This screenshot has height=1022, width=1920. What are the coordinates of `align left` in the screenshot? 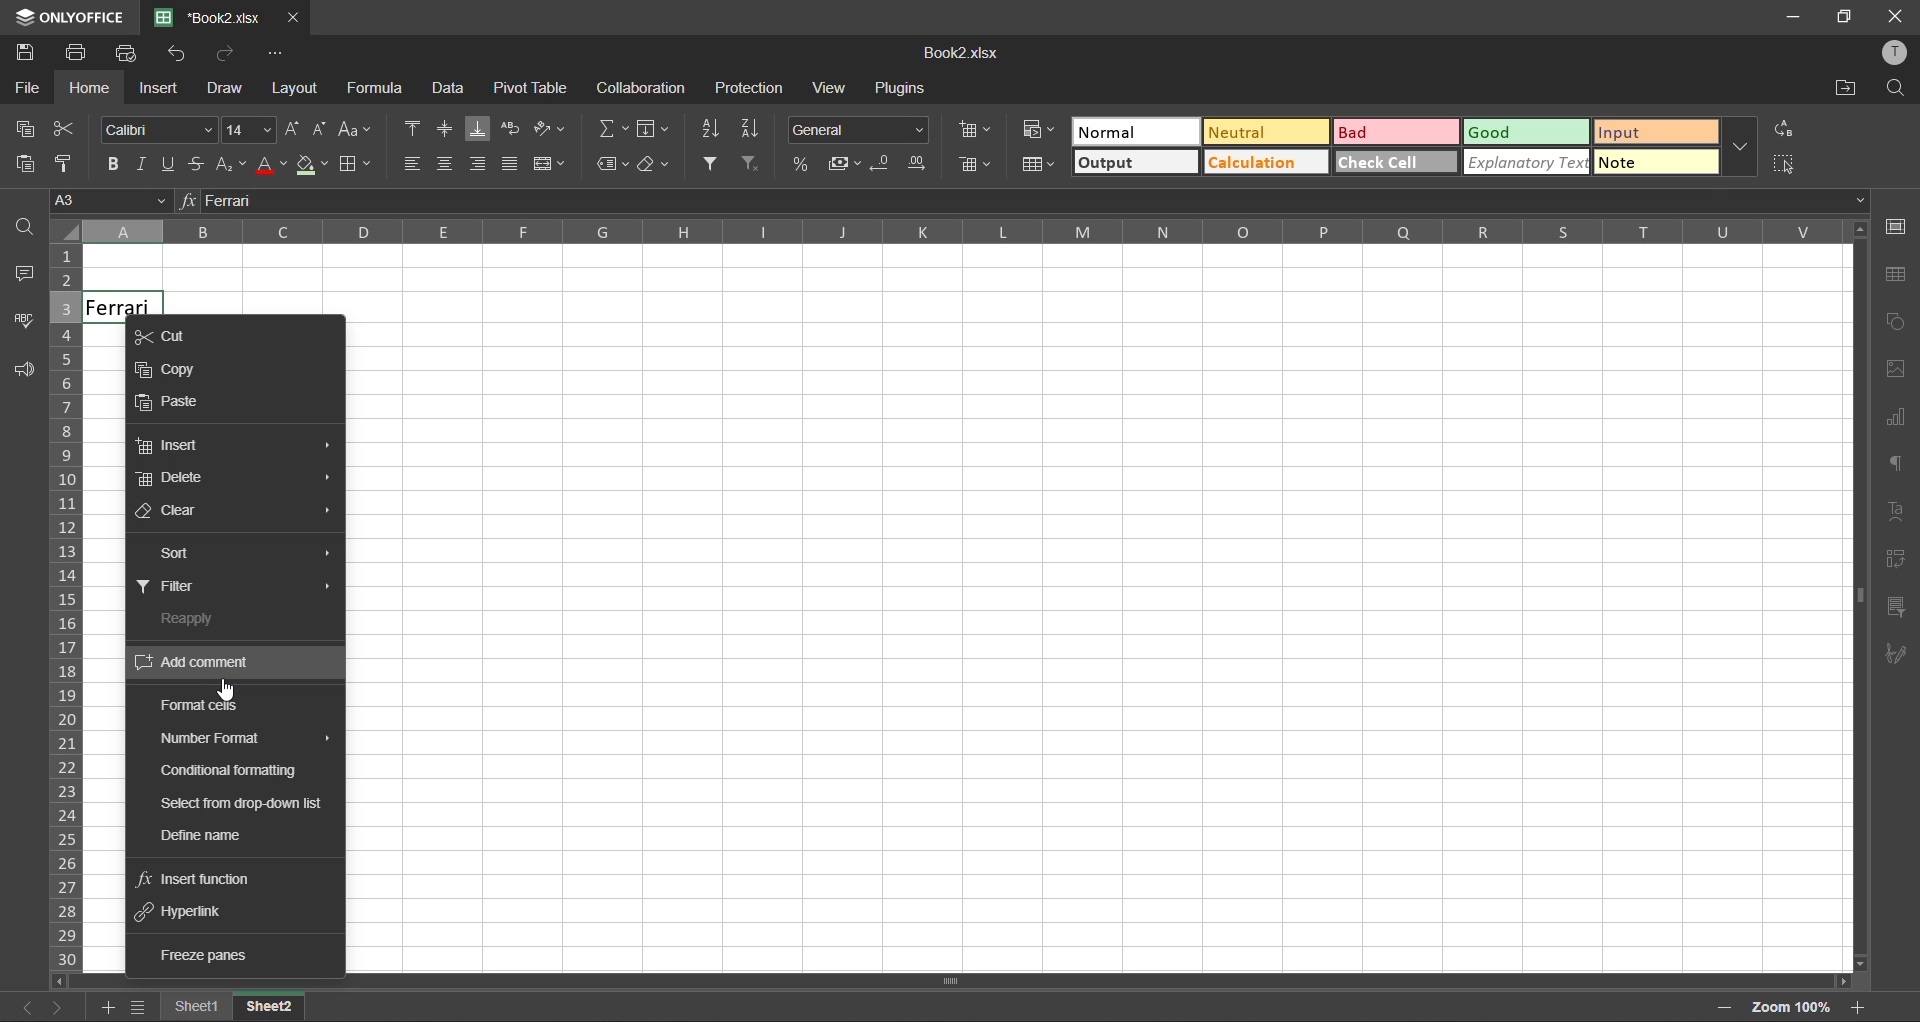 It's located at (412, 164).